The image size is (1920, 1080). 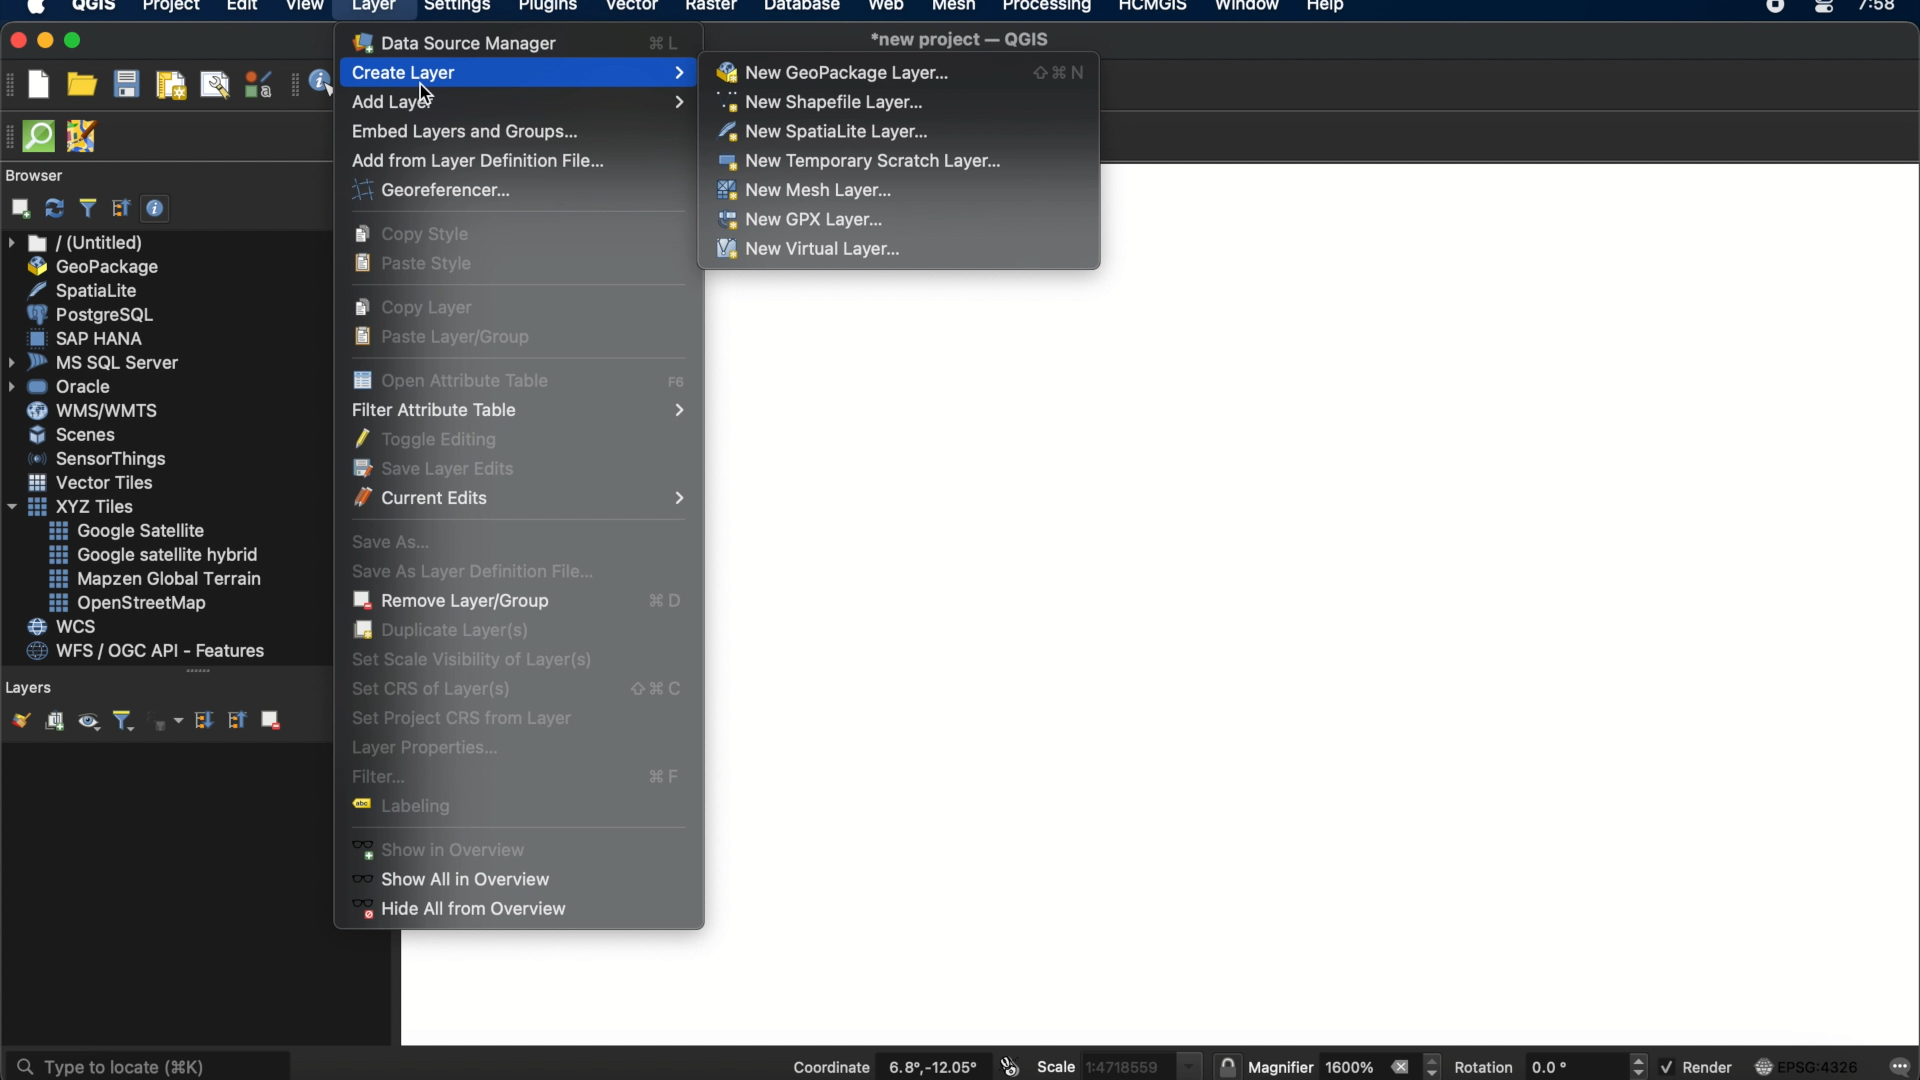 What do you see at coordinates (1251, 8) in the screenshot?
I see `window` at bounding box center [1251, 8].